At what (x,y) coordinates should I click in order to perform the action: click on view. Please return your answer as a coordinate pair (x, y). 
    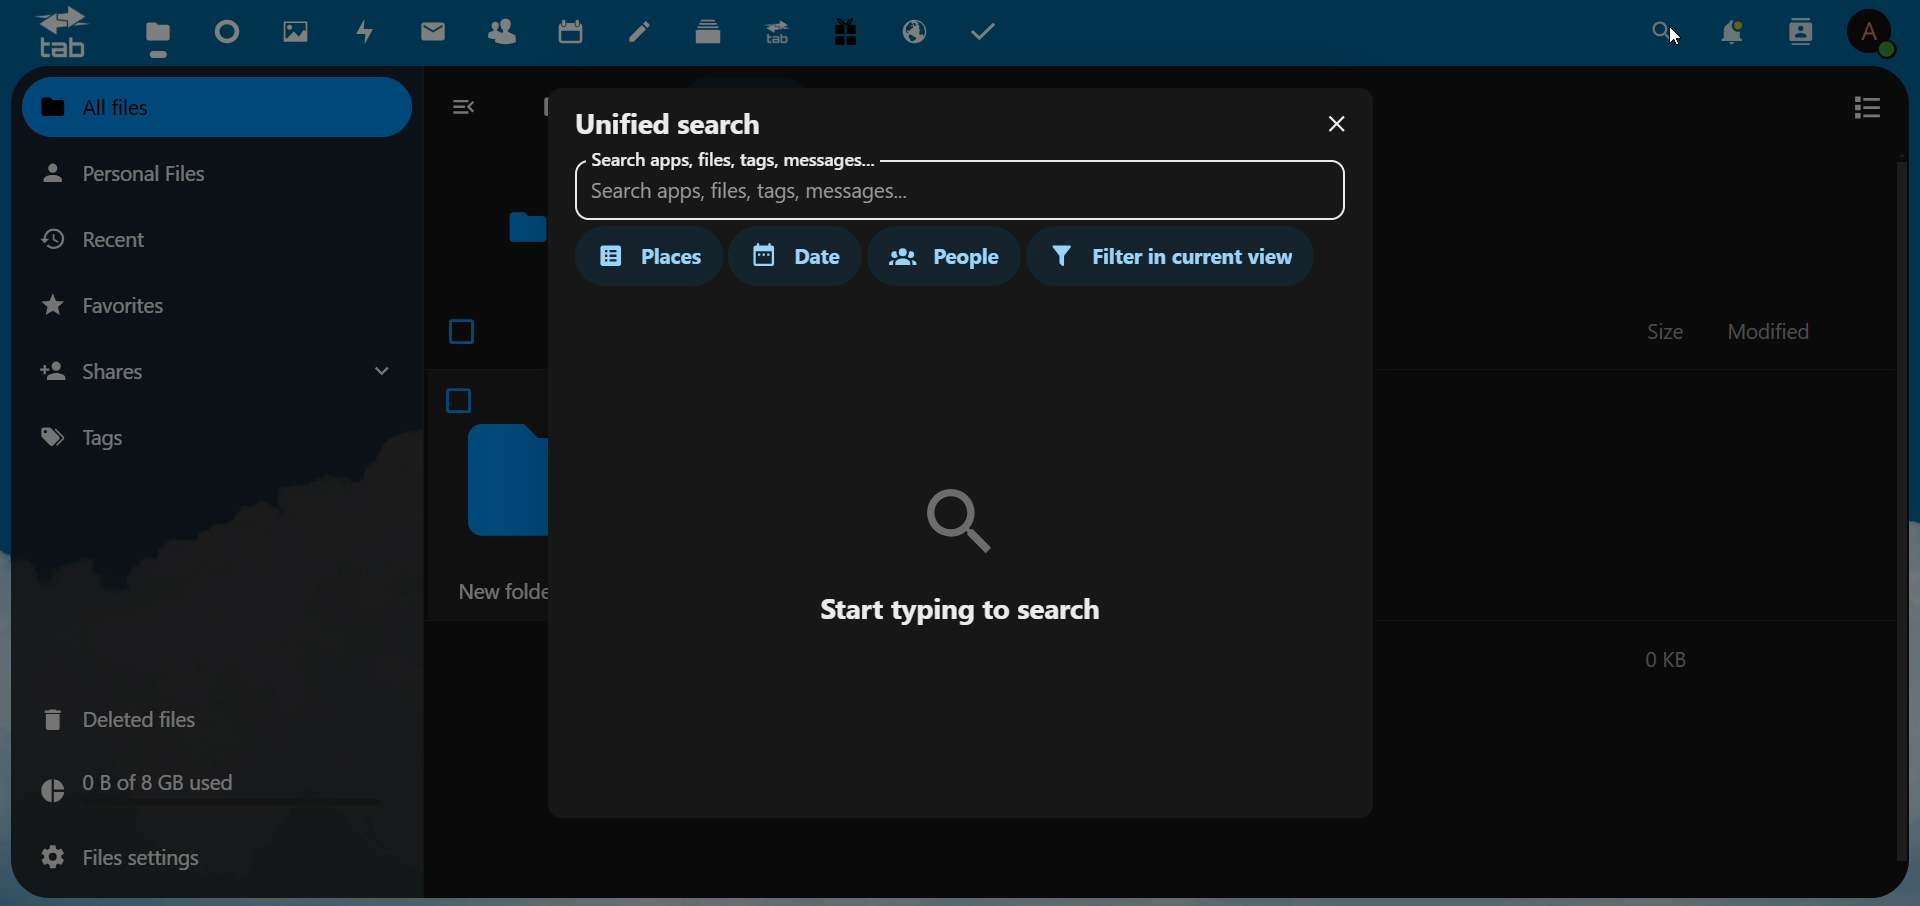
    Looking at the image, I should click on (1867, 107).